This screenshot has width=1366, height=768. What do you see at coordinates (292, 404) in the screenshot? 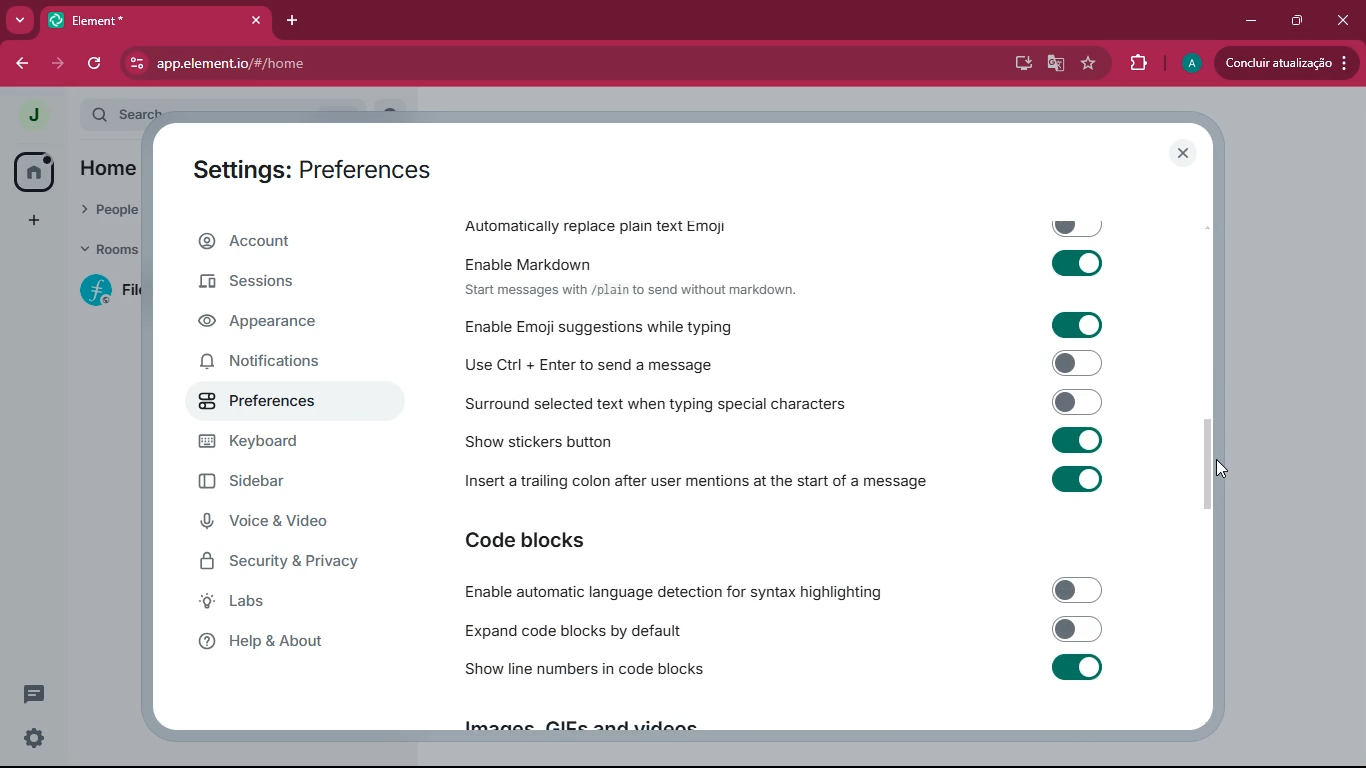
I see `preferences` at bounding box center [292, 404].